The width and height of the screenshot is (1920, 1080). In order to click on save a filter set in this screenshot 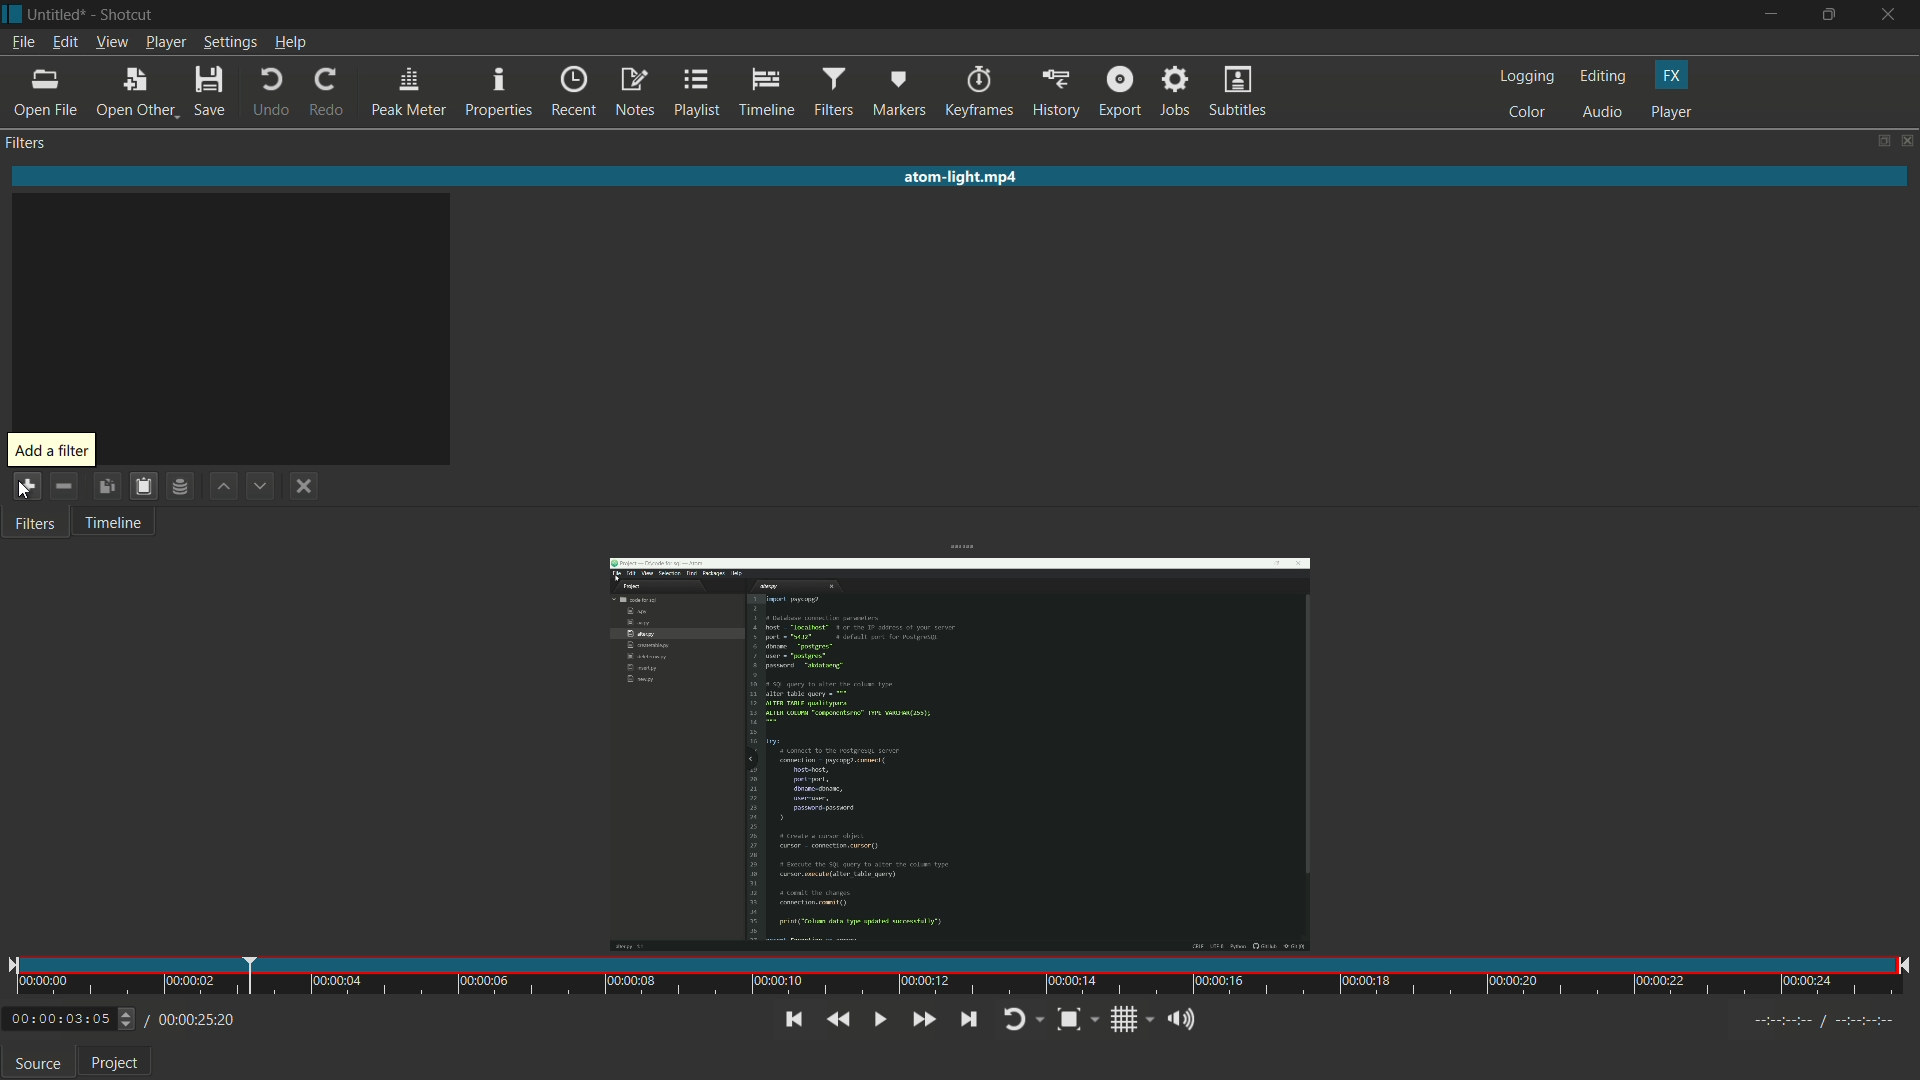, I will do `click(178, 486)`.